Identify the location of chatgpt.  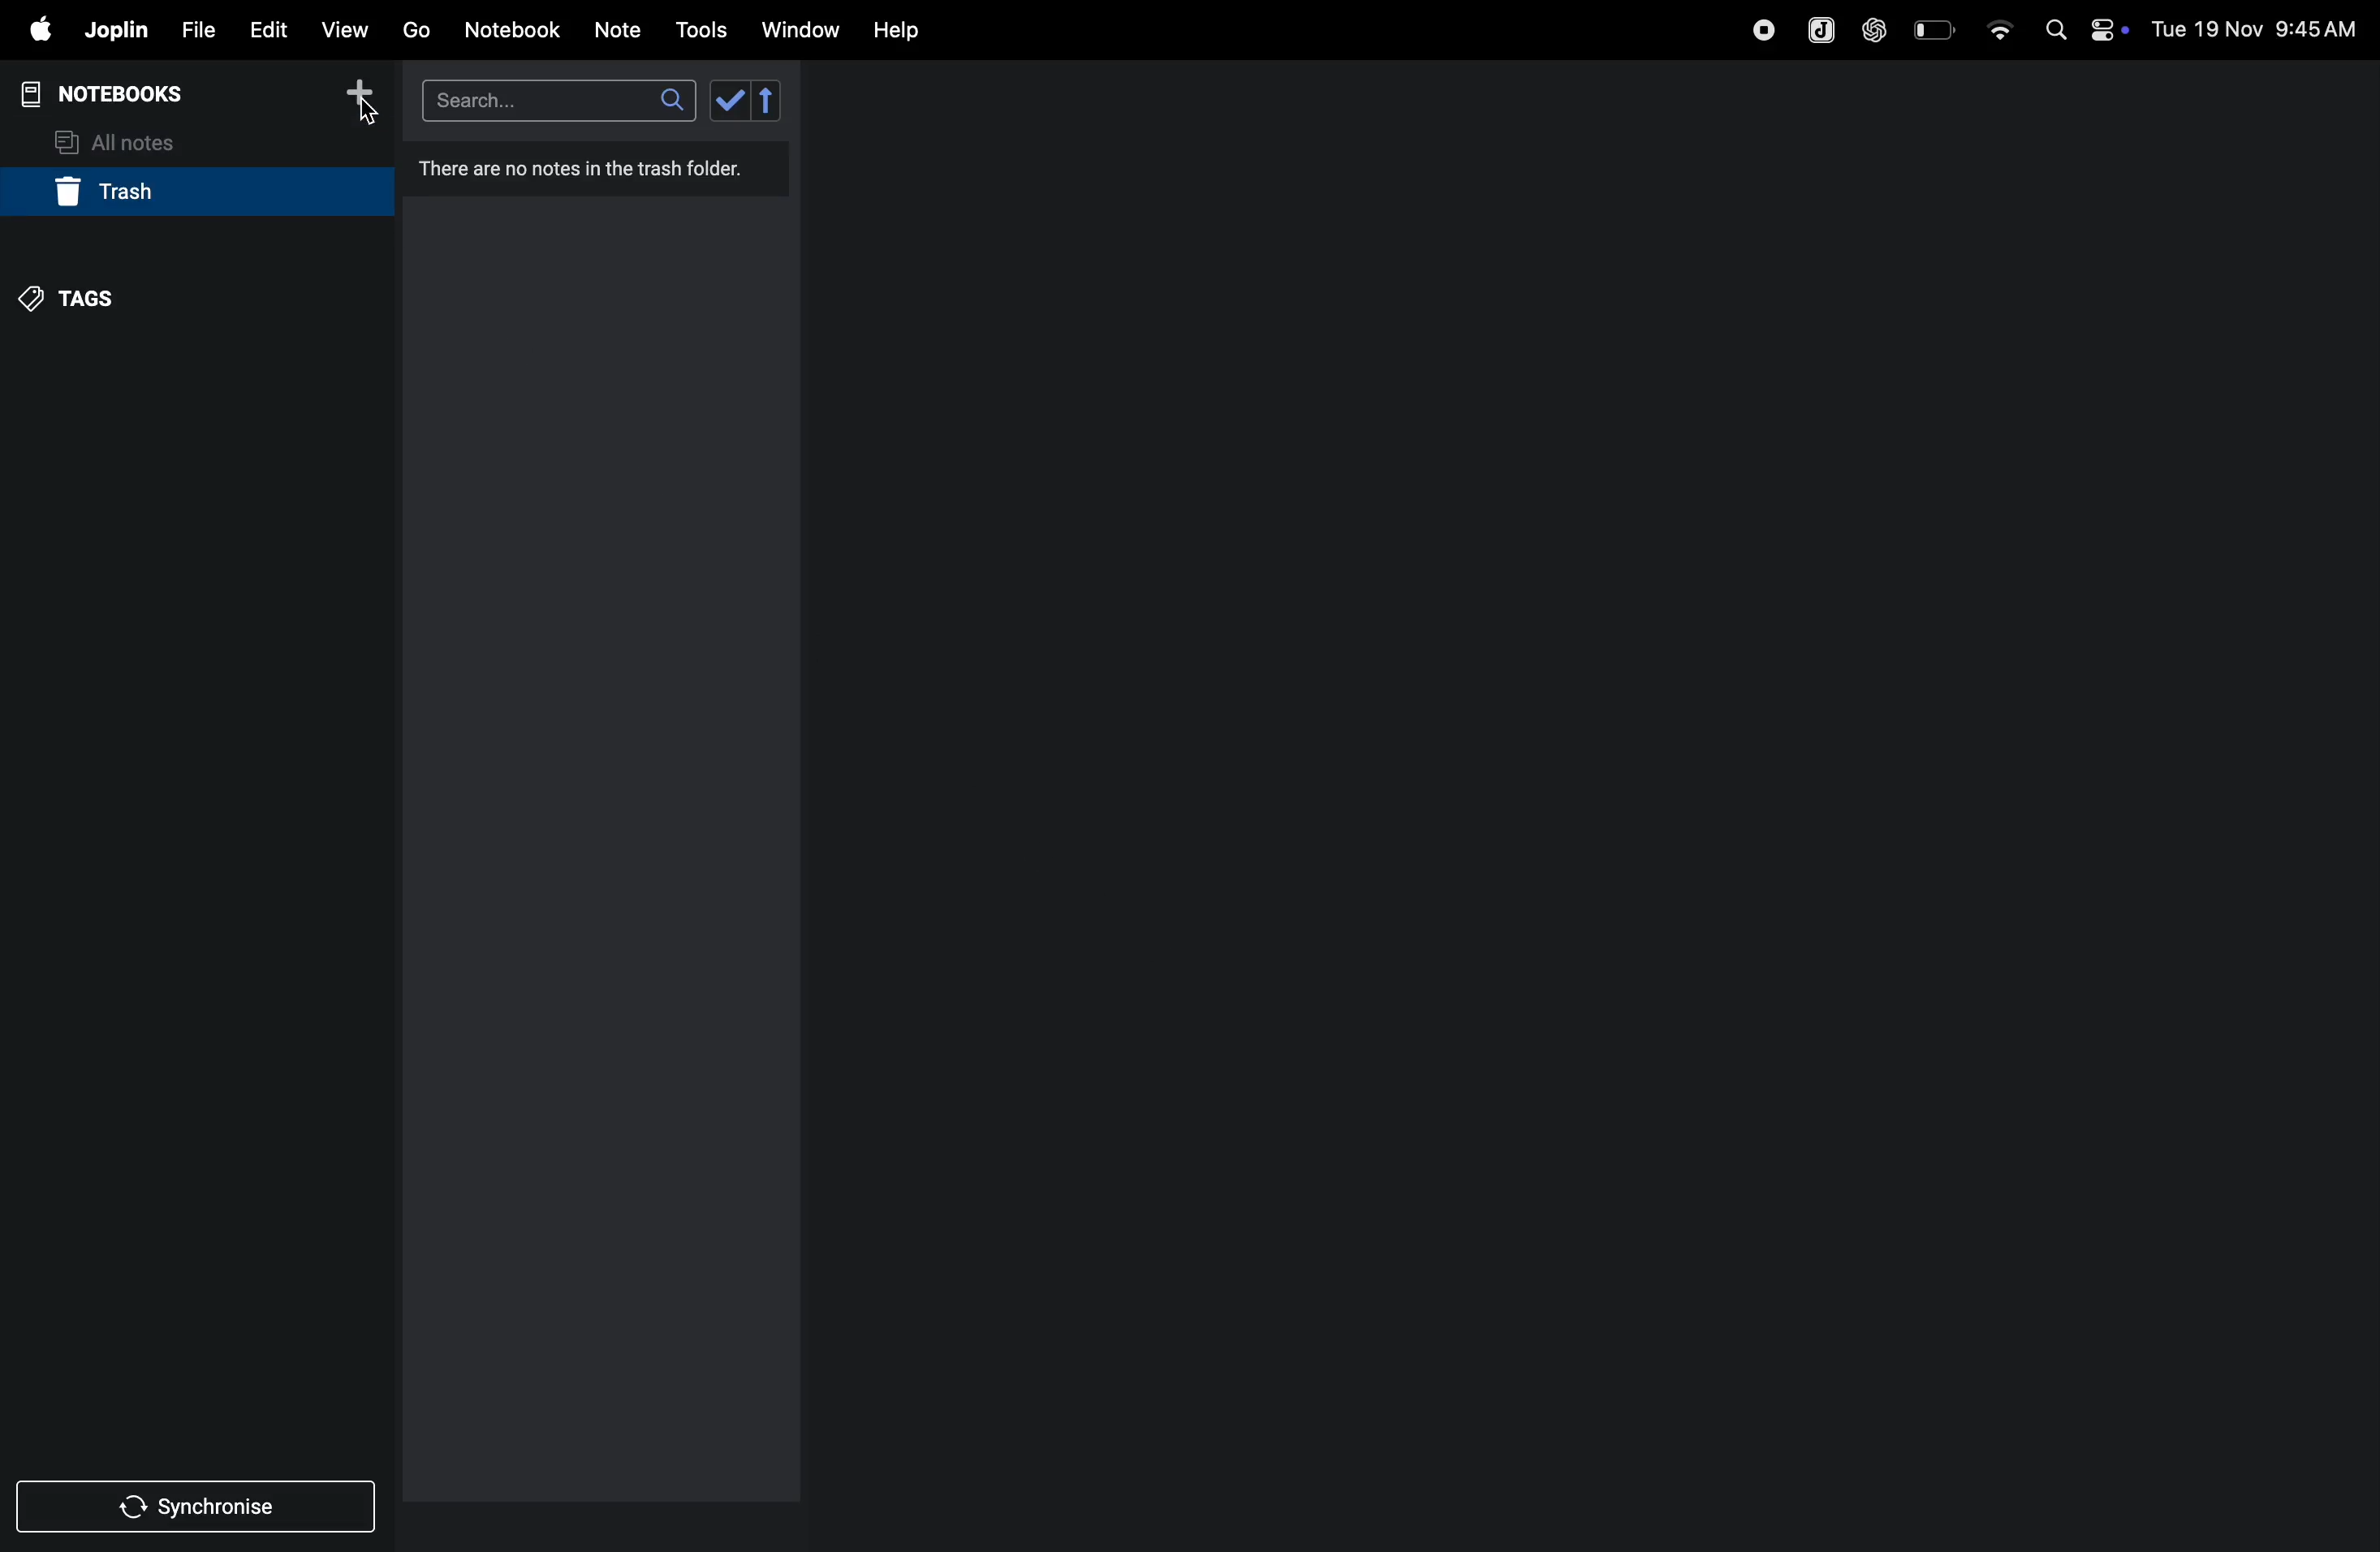
(1875, 27).